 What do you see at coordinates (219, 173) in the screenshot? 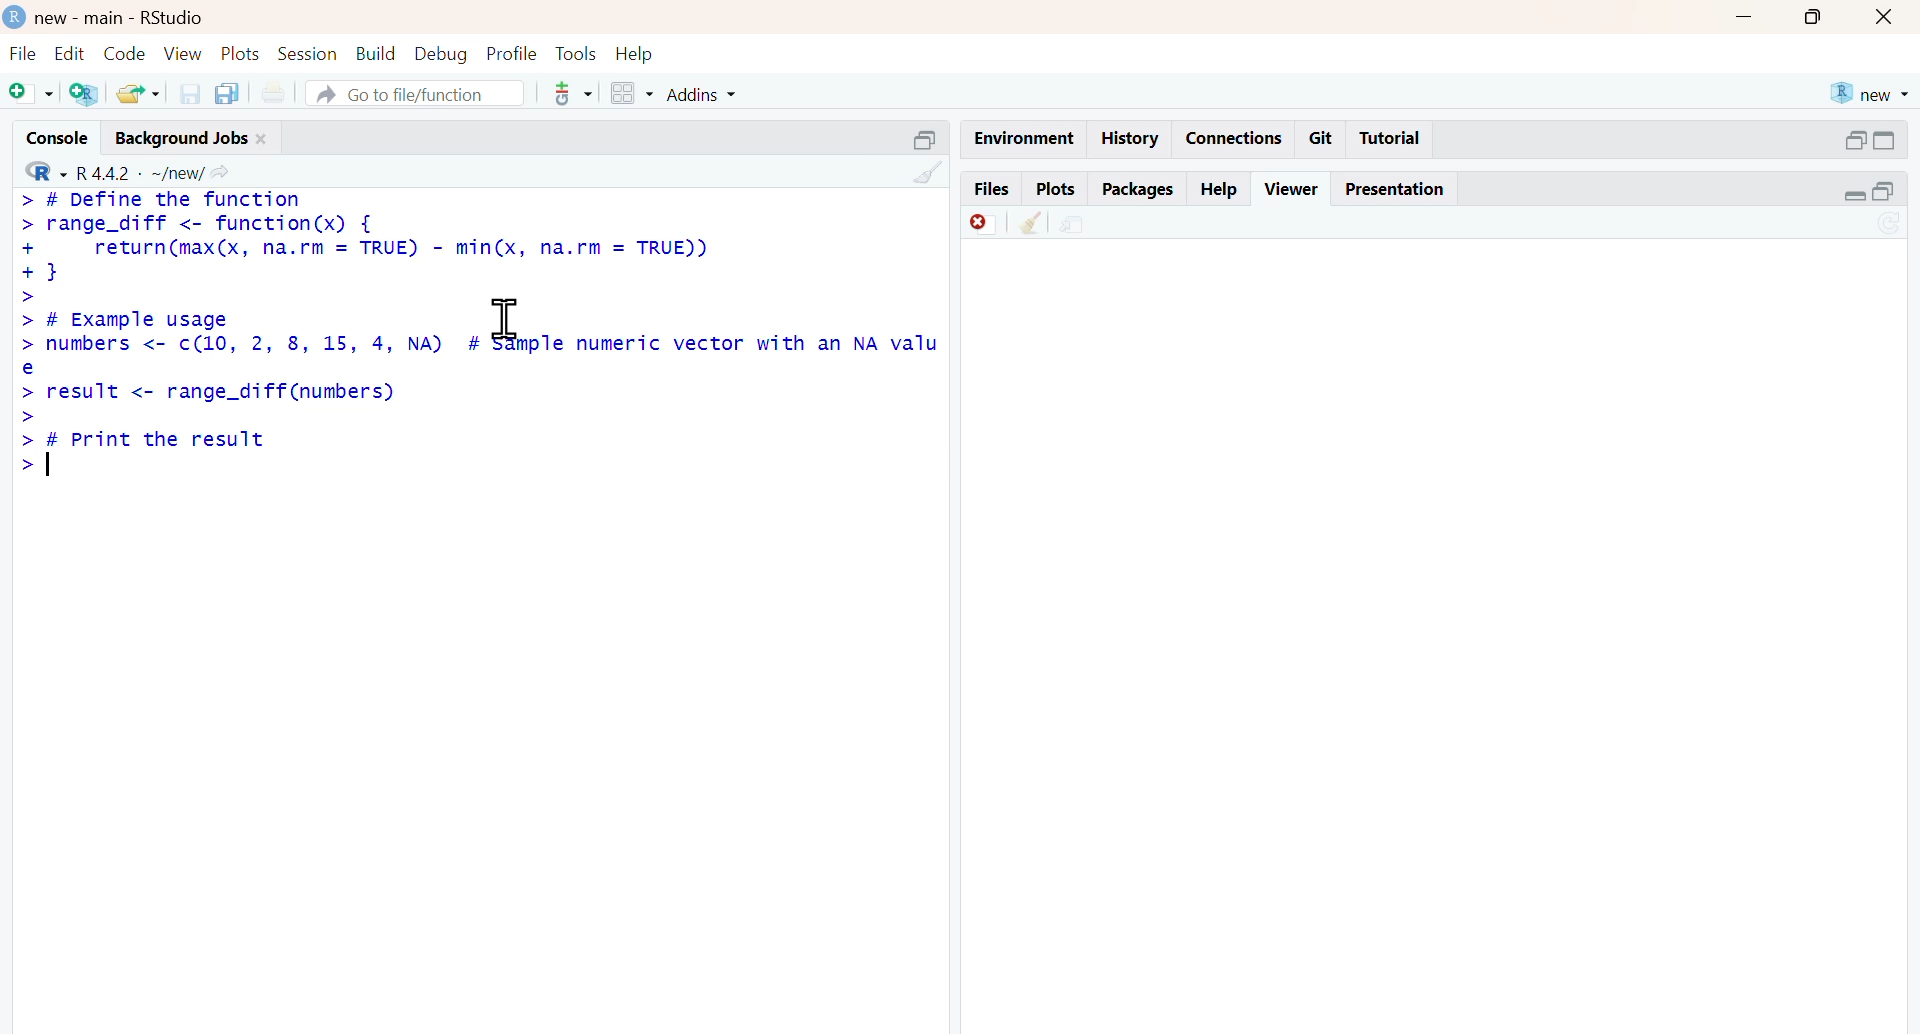
I see `share icon` at bounding box center [219, 173].